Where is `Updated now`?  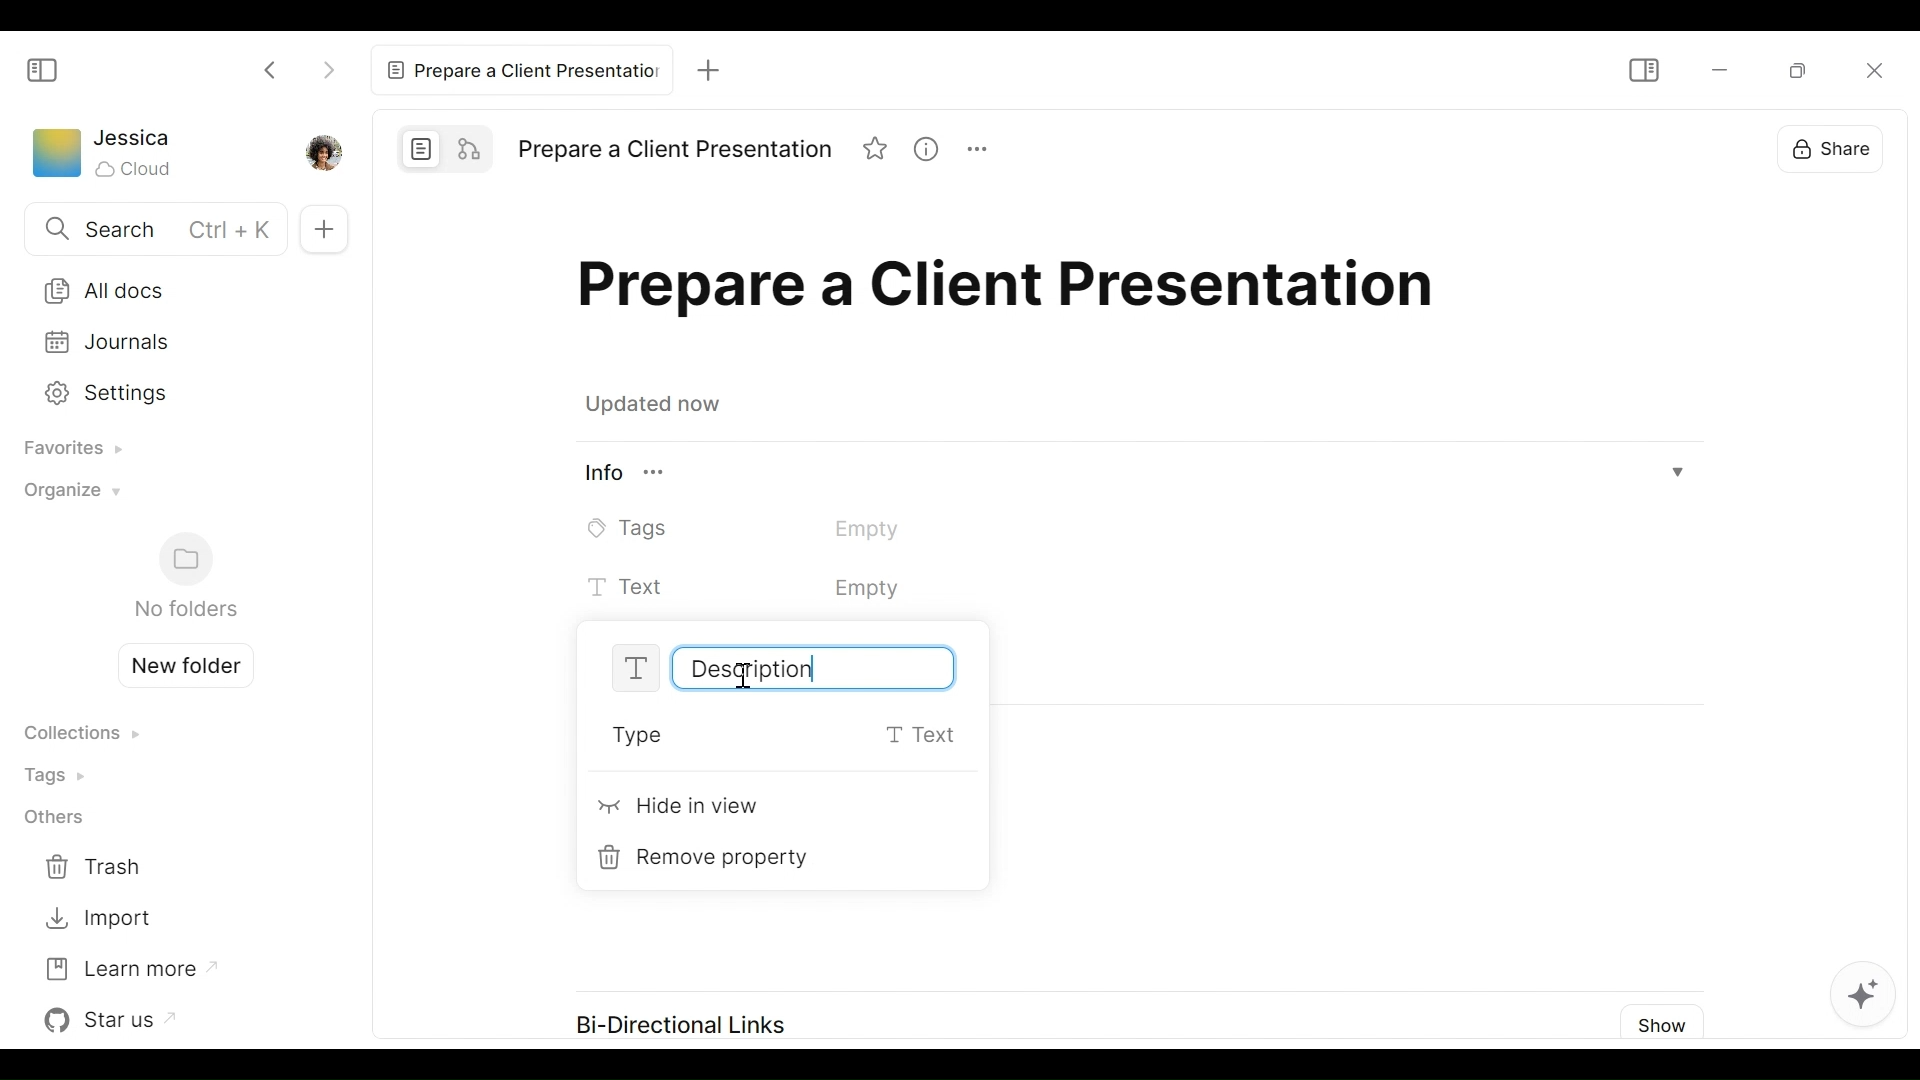
Updated now is located at coordinates (658, 407).